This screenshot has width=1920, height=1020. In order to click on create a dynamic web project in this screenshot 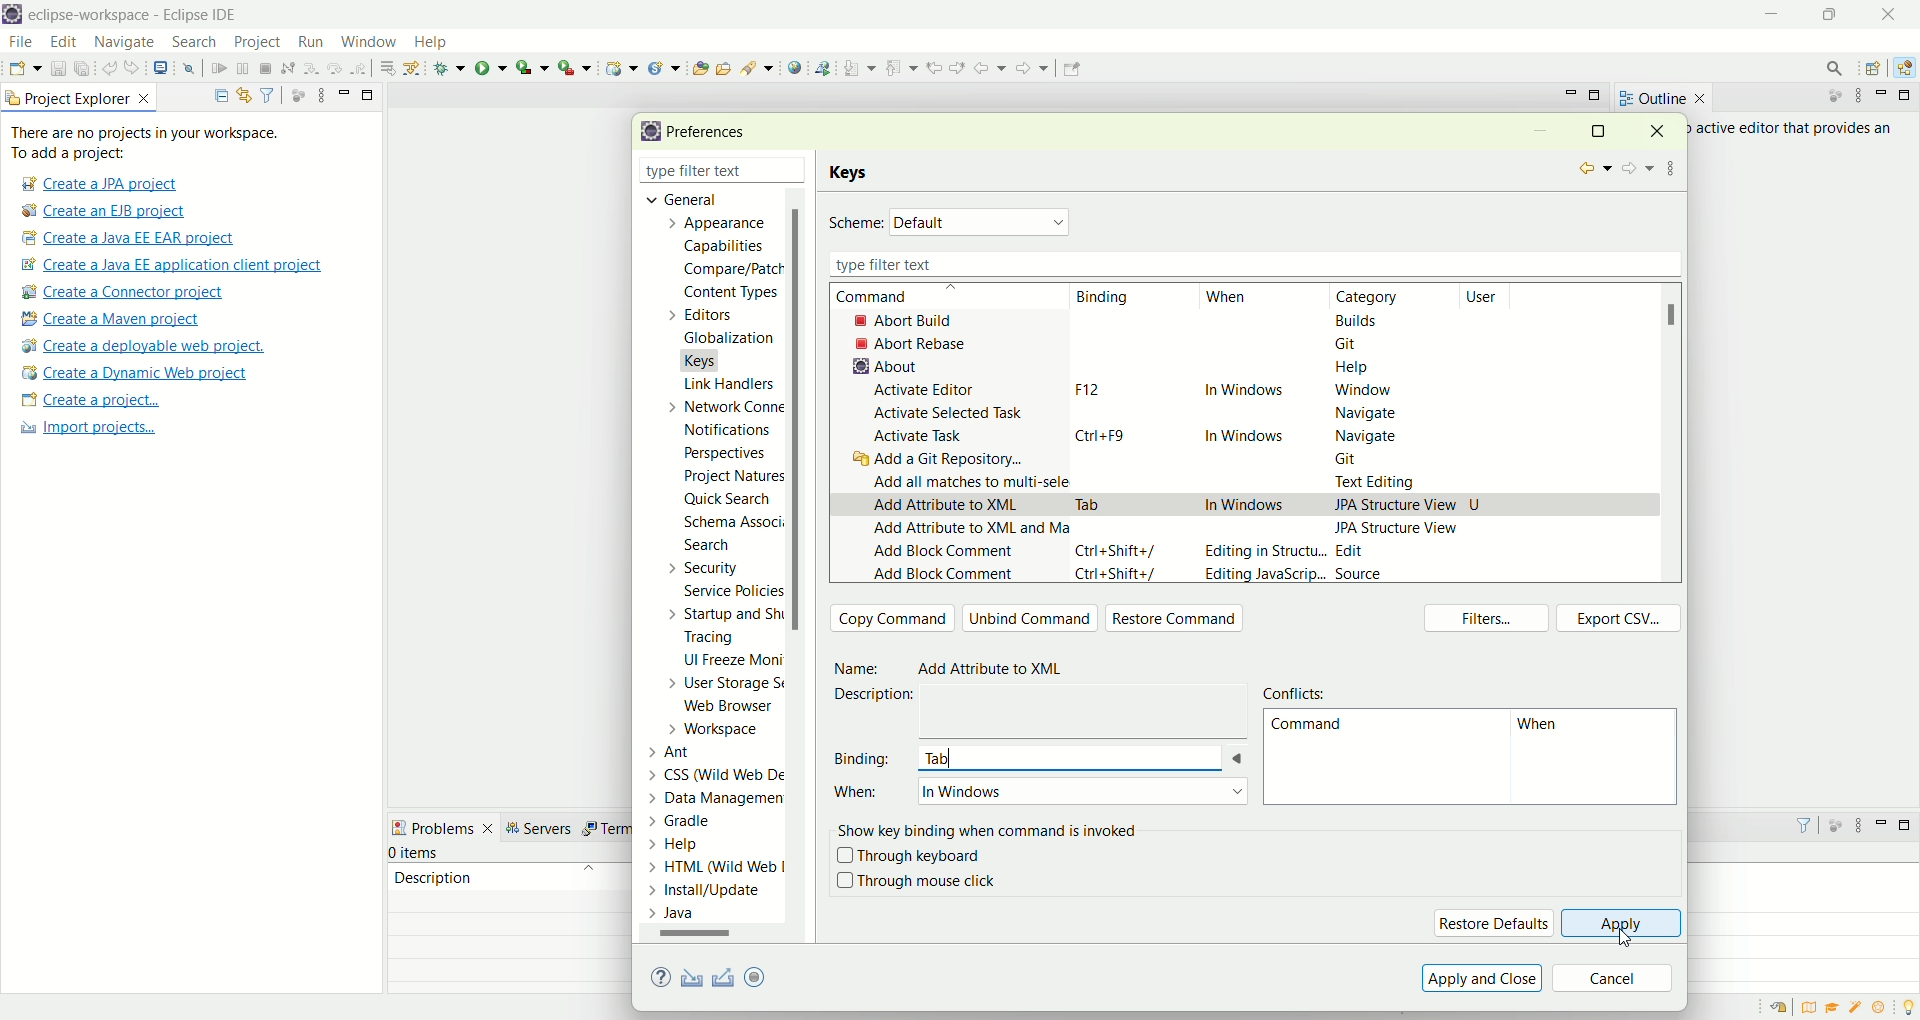, I will do `click(133, 373)`.